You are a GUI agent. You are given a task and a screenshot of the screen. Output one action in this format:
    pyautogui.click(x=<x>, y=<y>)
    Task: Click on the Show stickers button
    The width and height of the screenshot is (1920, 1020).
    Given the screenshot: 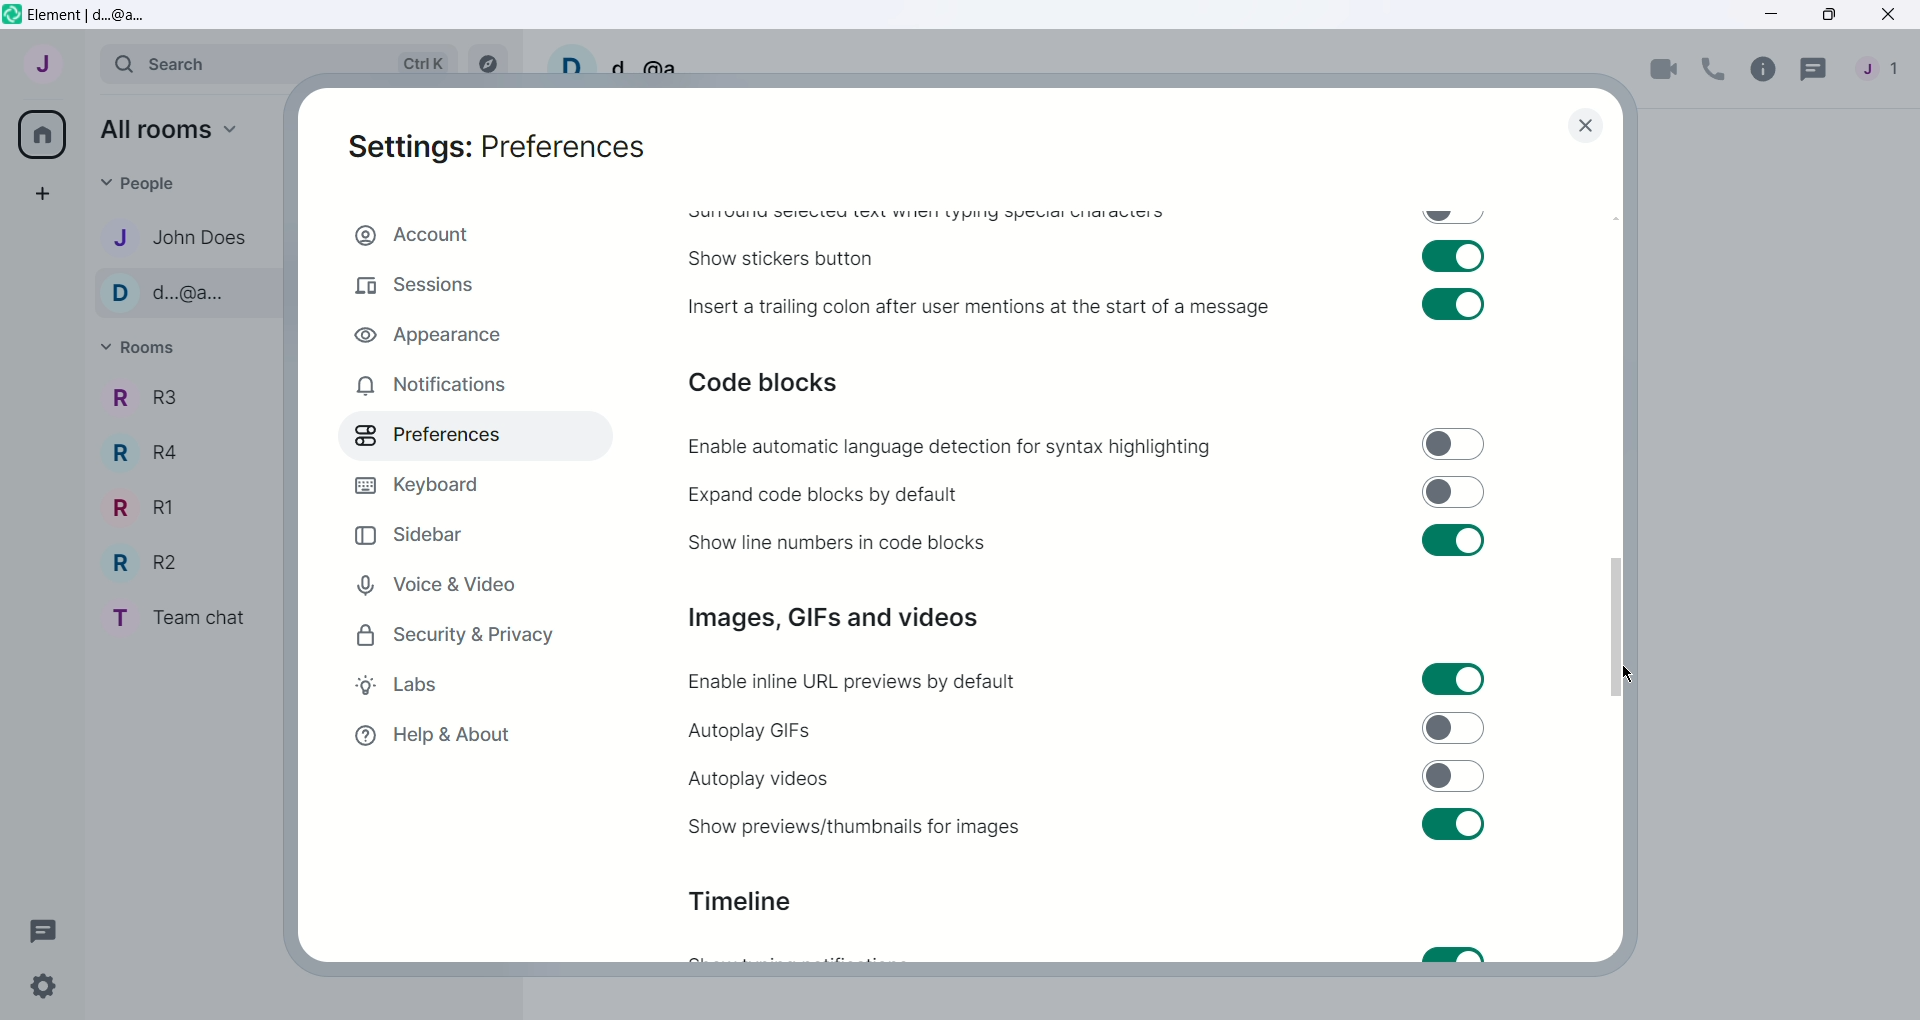 What is the action you would take?
    pyautogui.click(x=780, y=259)
    